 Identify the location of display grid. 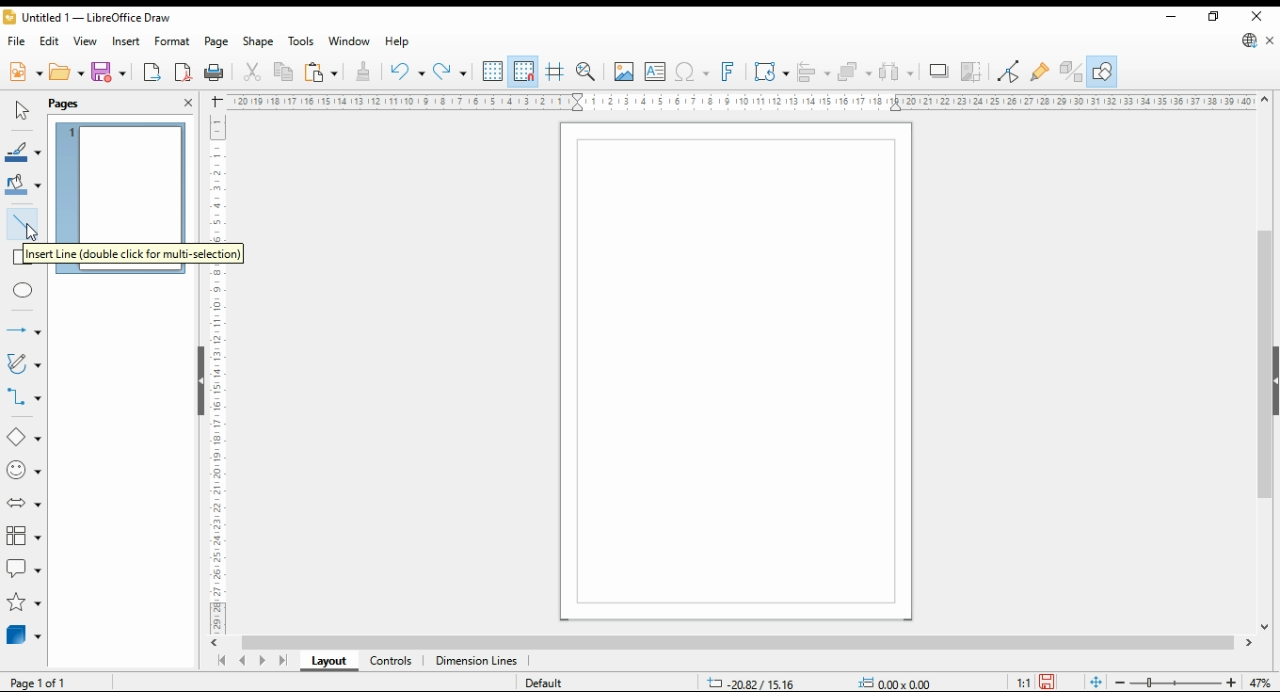
(493, 70).